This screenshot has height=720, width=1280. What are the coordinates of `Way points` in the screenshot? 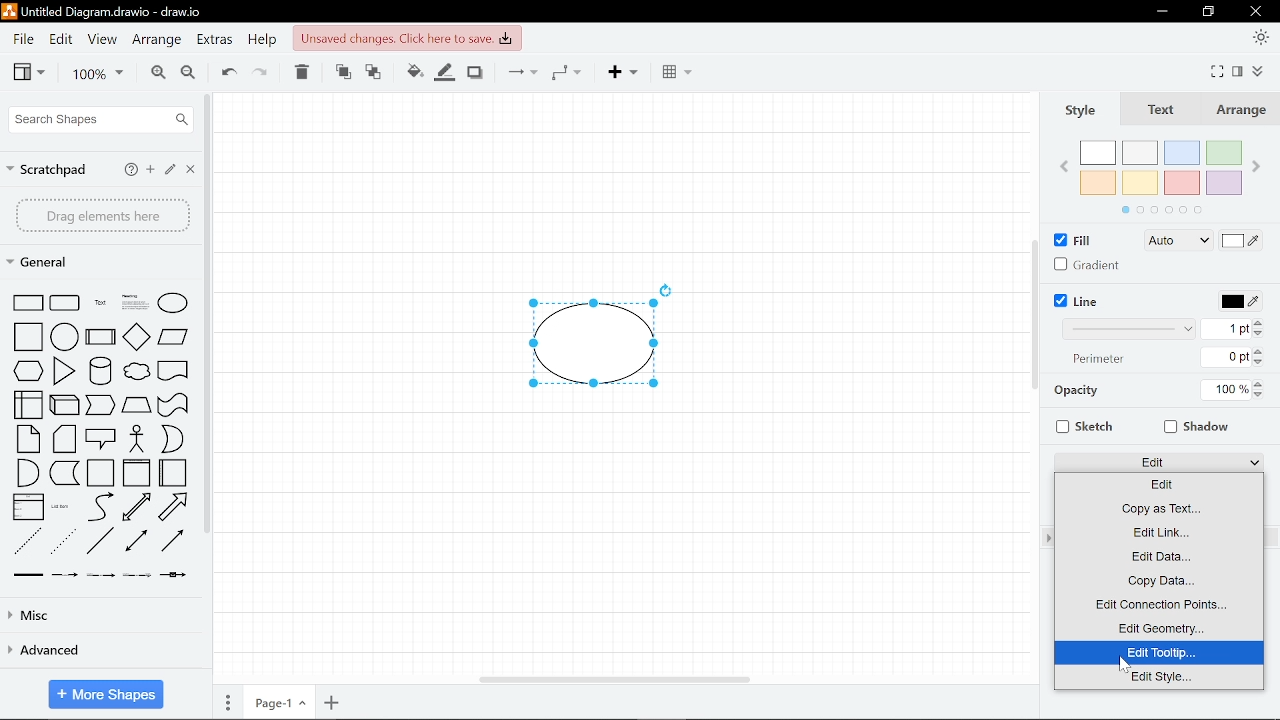 It's located at (566, 71).